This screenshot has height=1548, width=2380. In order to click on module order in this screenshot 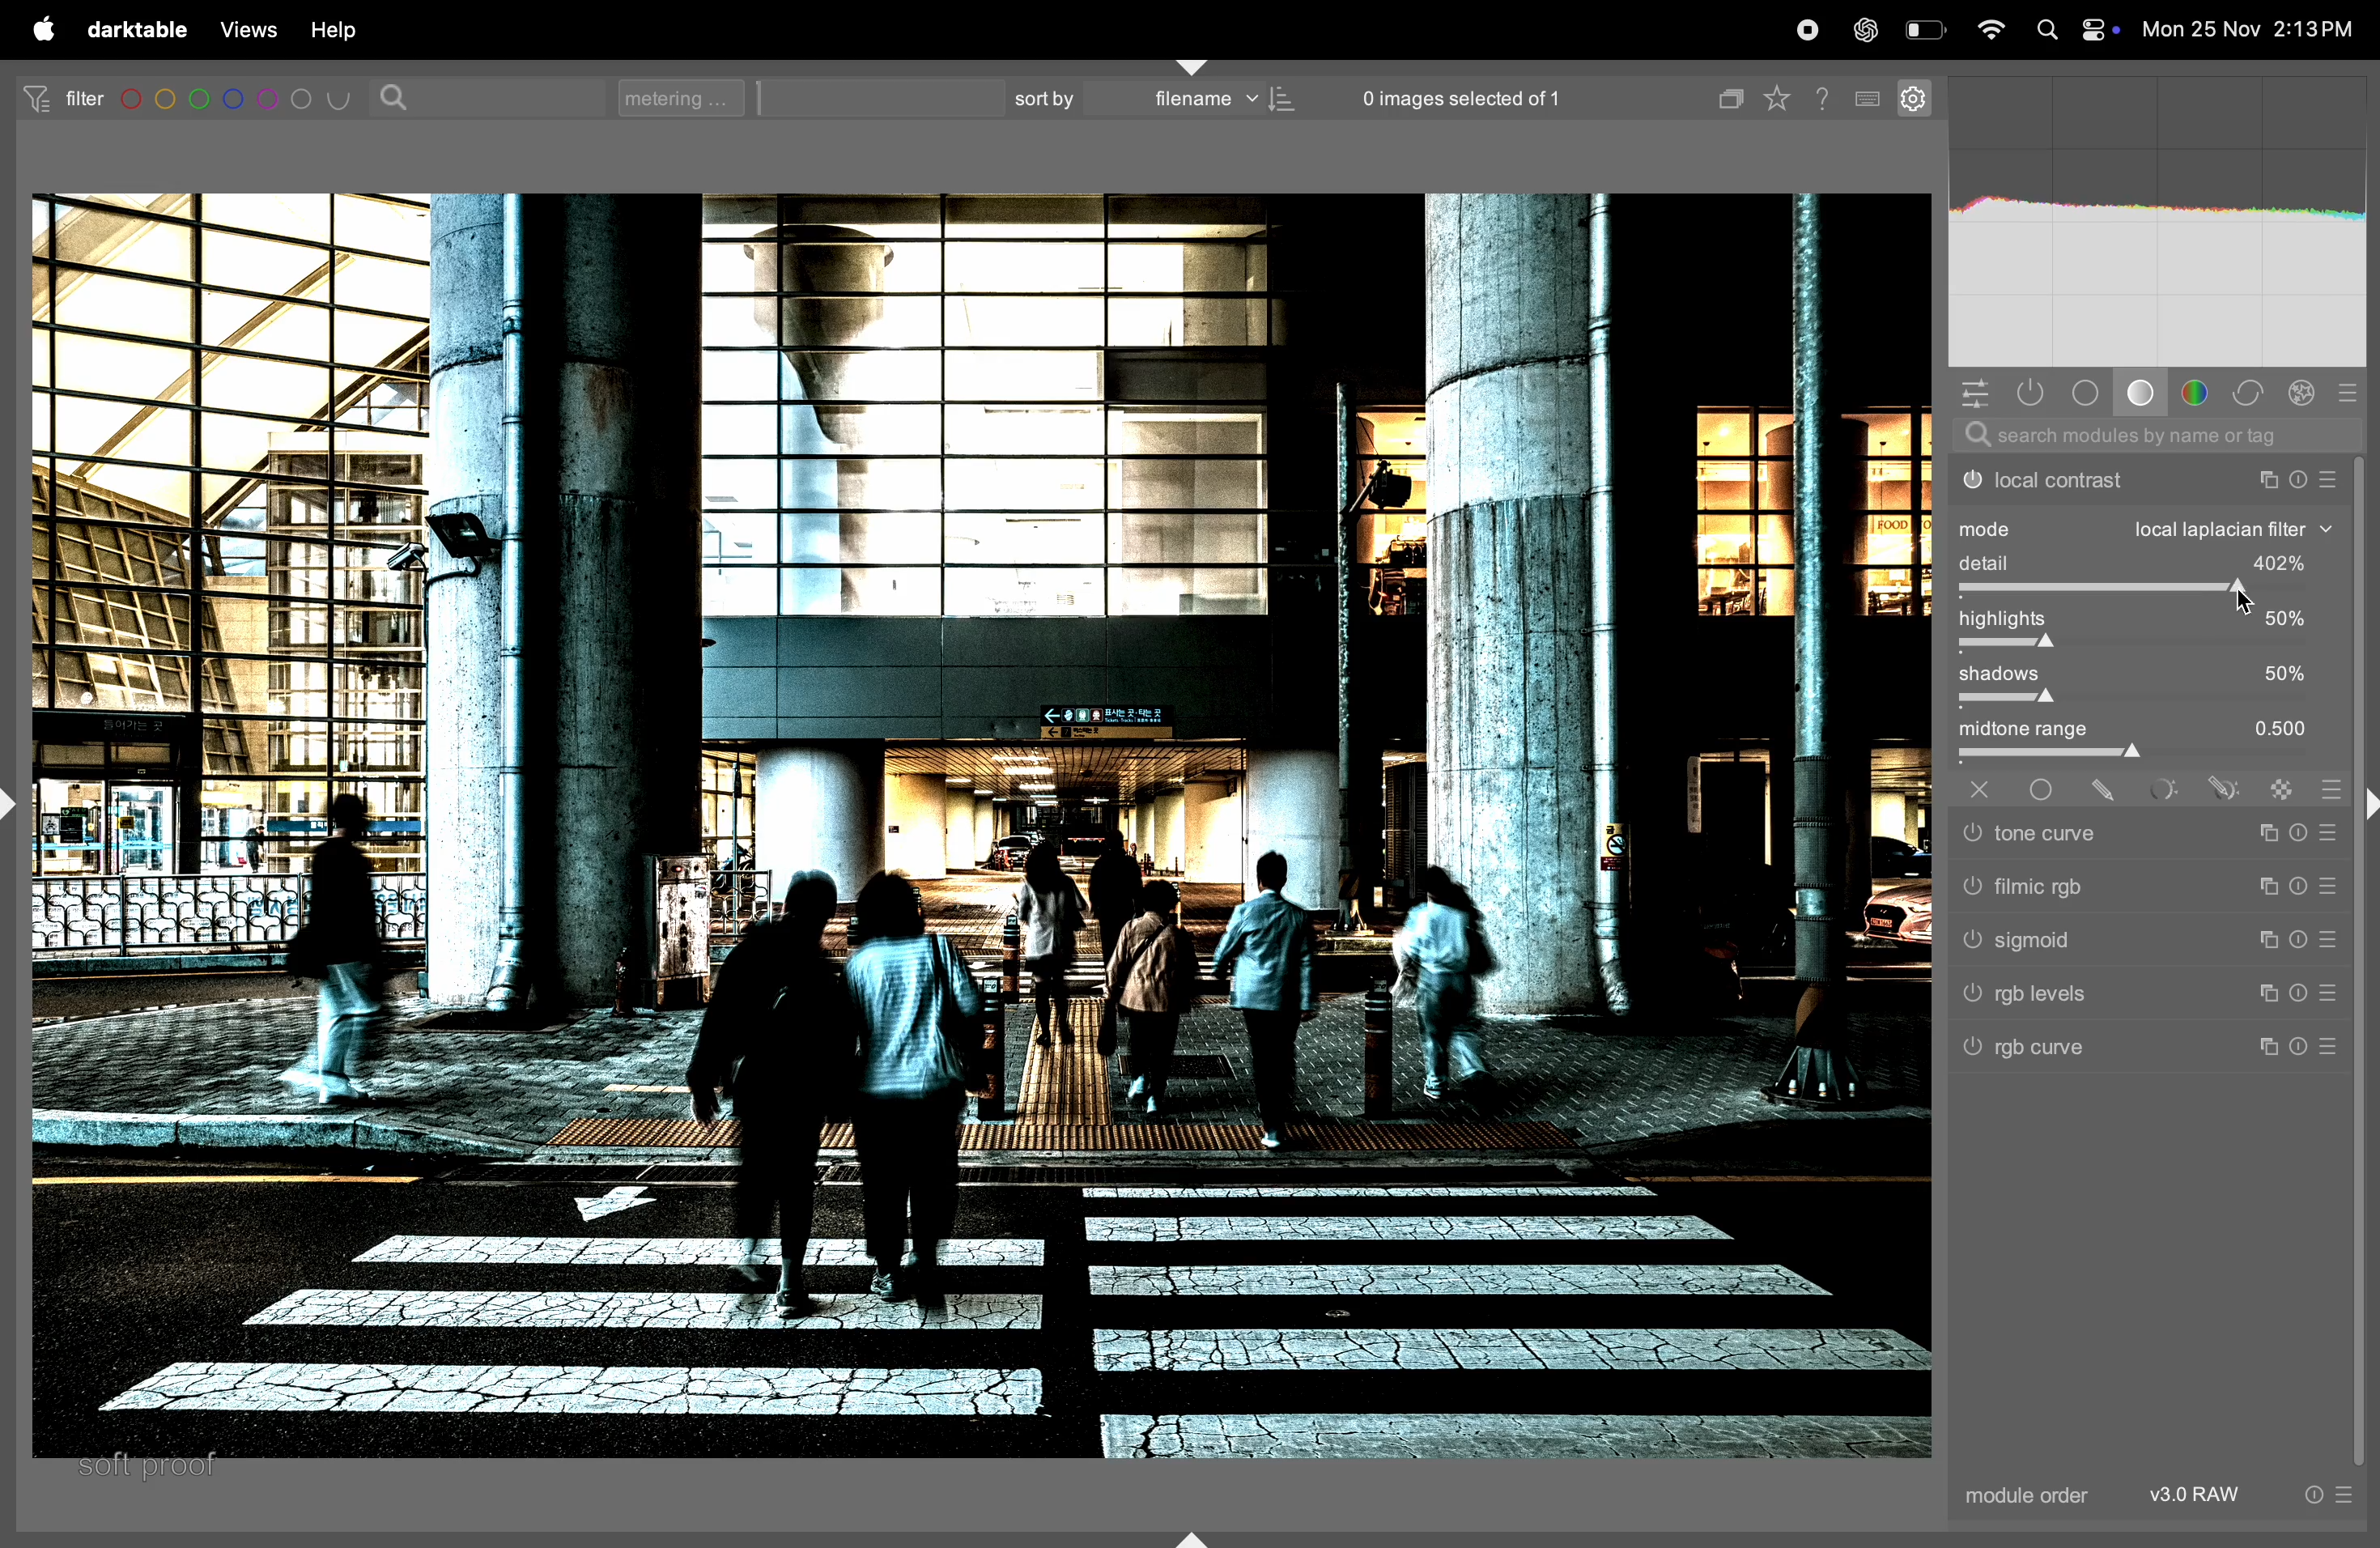, I will do `click(2029, 1496)`.